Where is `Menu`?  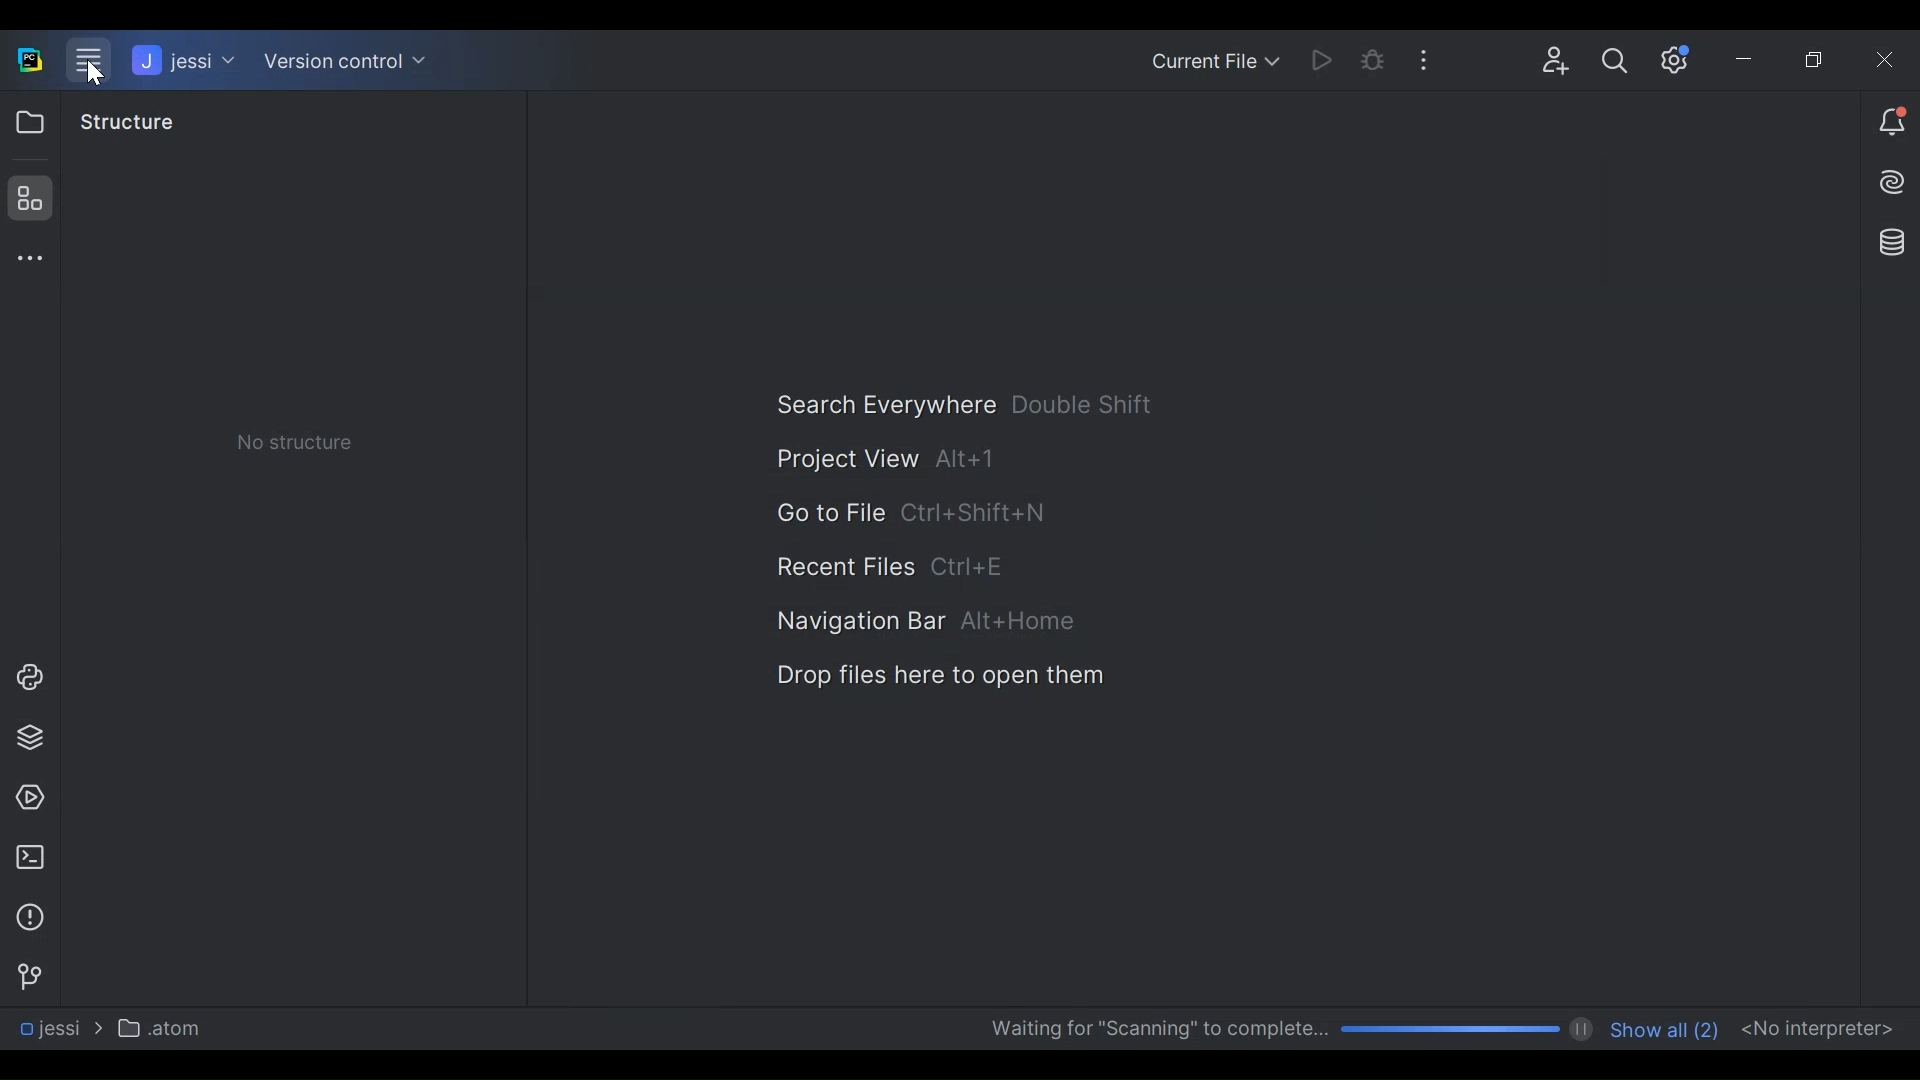
Menu is located at coordinates (84, 59).